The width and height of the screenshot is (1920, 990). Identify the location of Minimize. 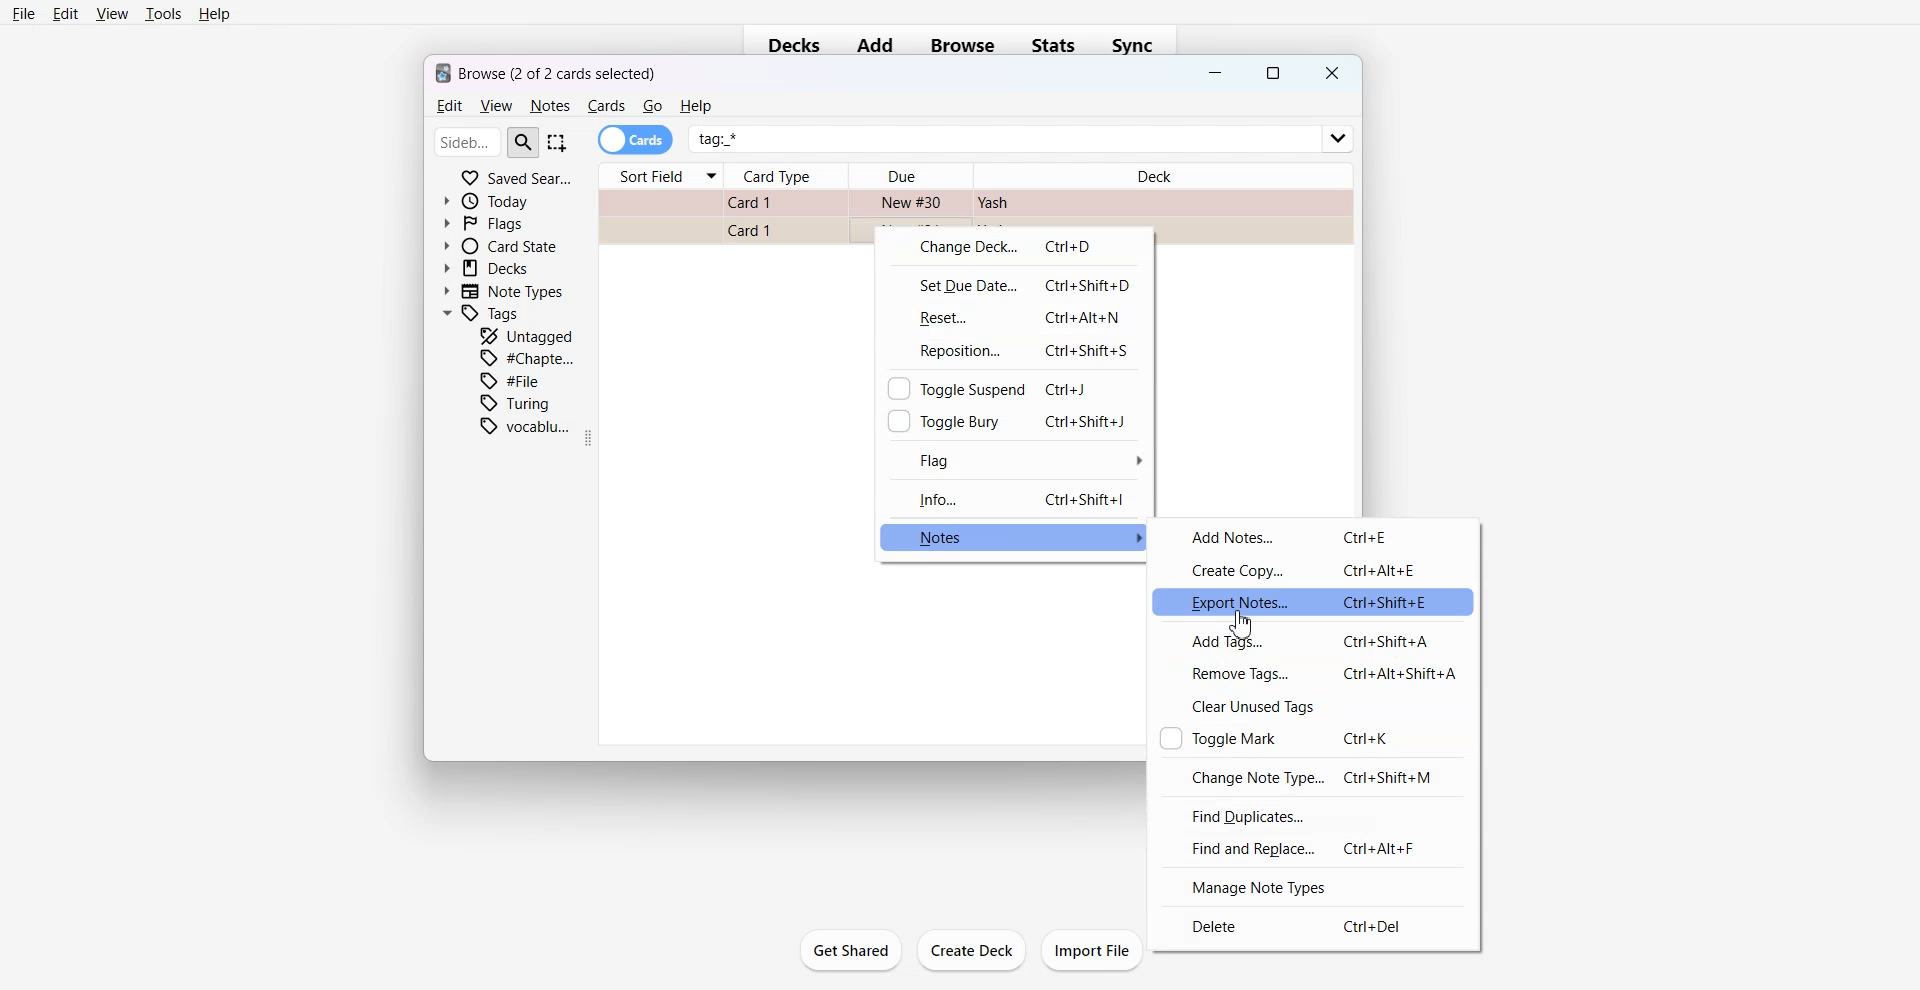
(1216, 75).